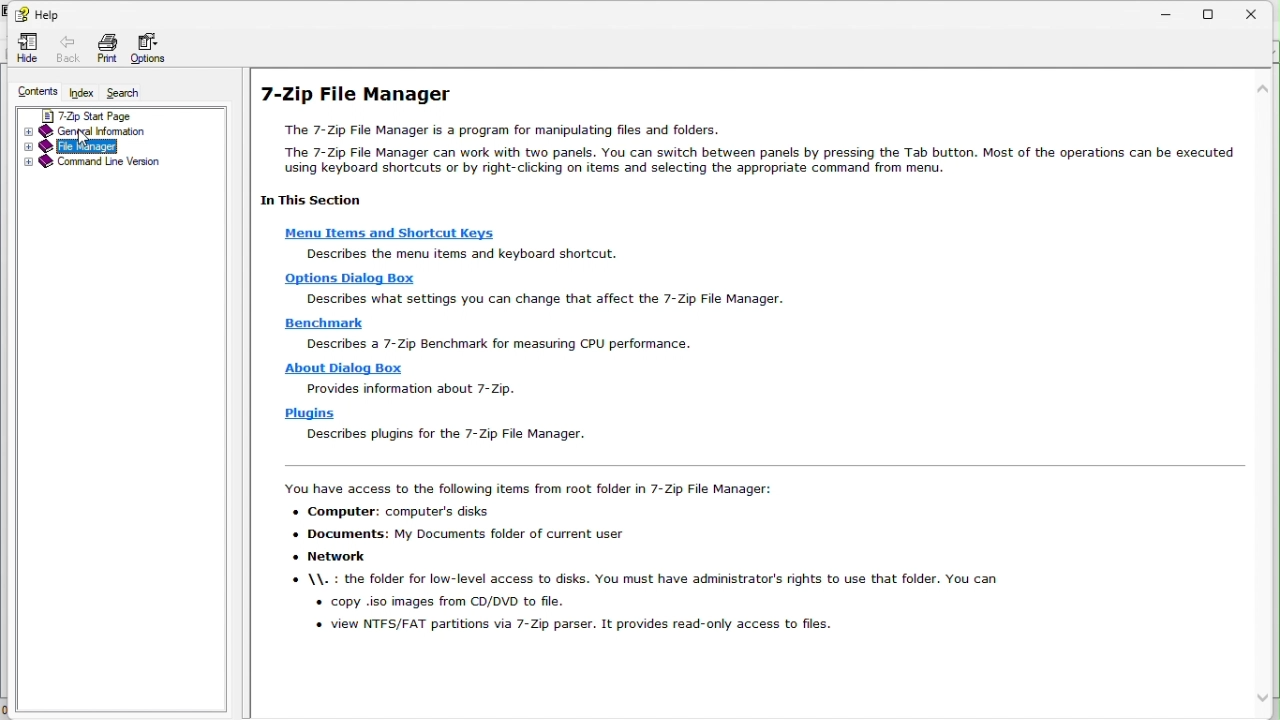 The height and width of the screenshot is (720, 1280). What do you see at coordinates (408, 389) in the screenshot?
I see `describe about dialog box` at bounding box center [408, 389].